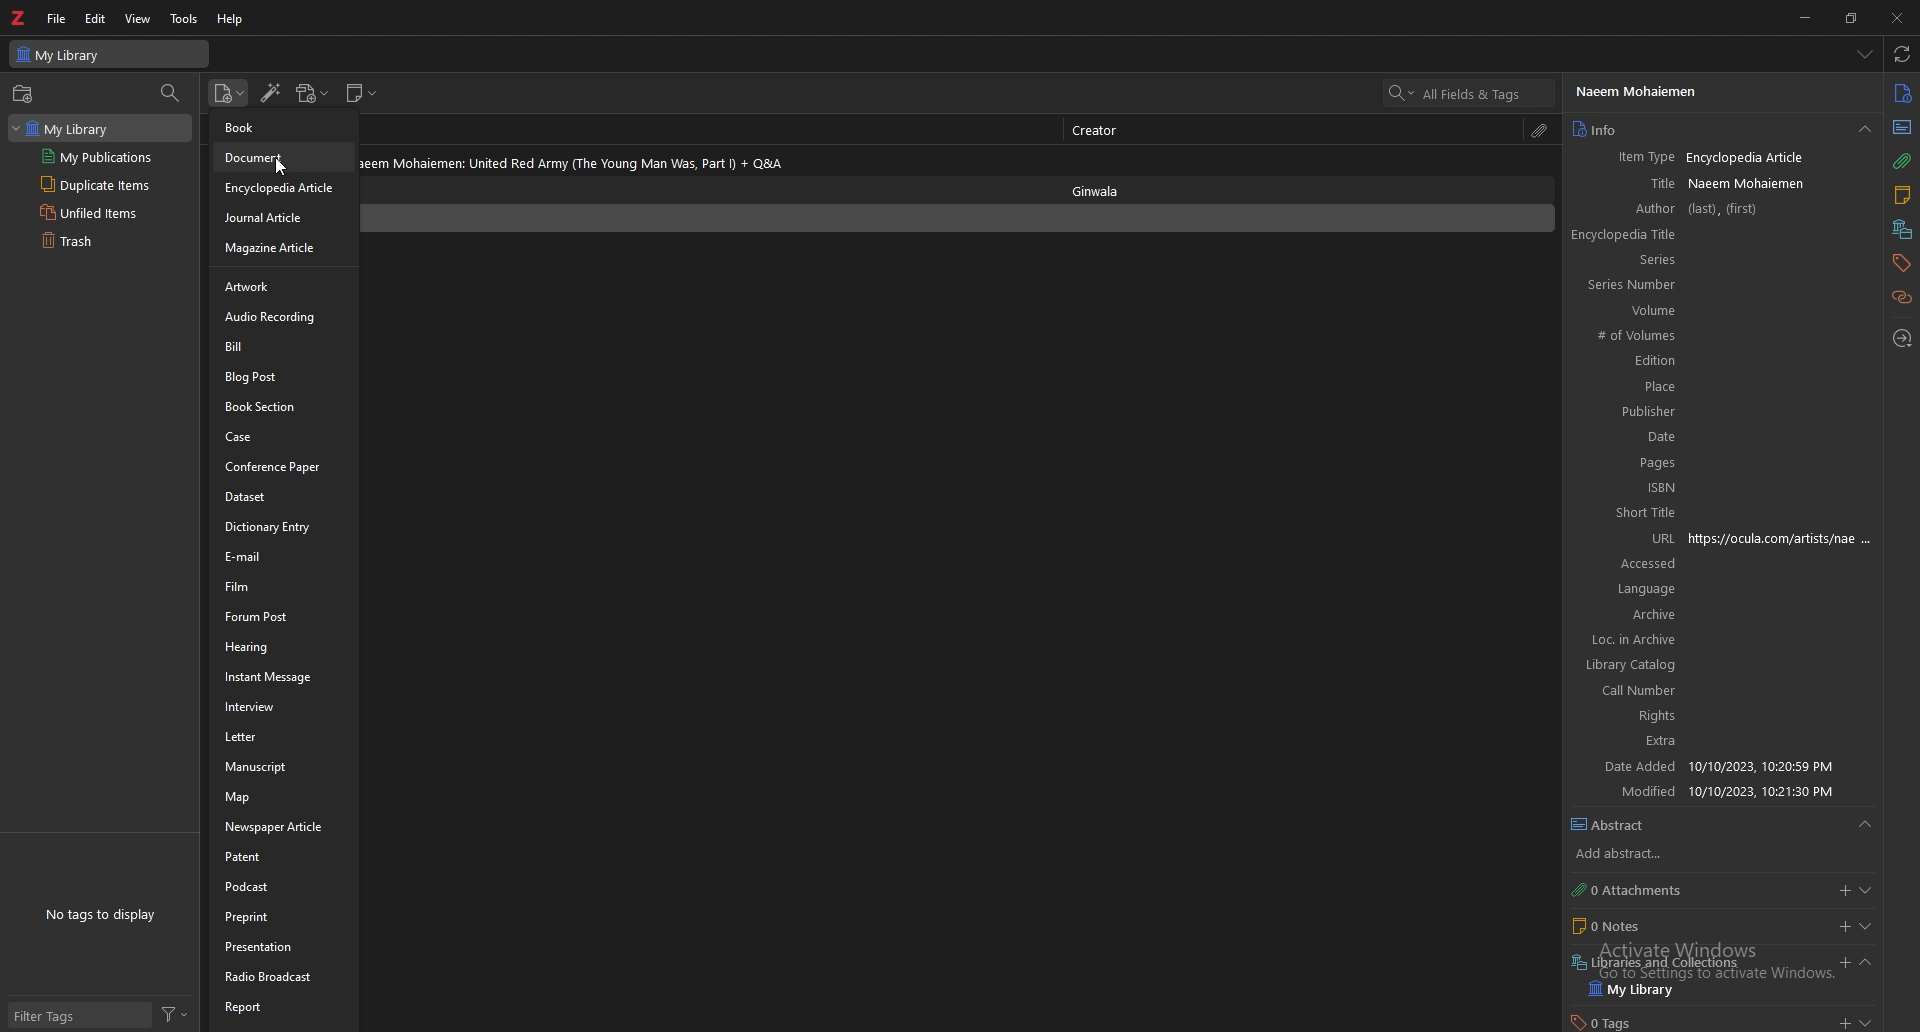  What do you see at coordinates (1624, 792) in the screenshot?
I see `modified` at bounding box center [1624, 792].